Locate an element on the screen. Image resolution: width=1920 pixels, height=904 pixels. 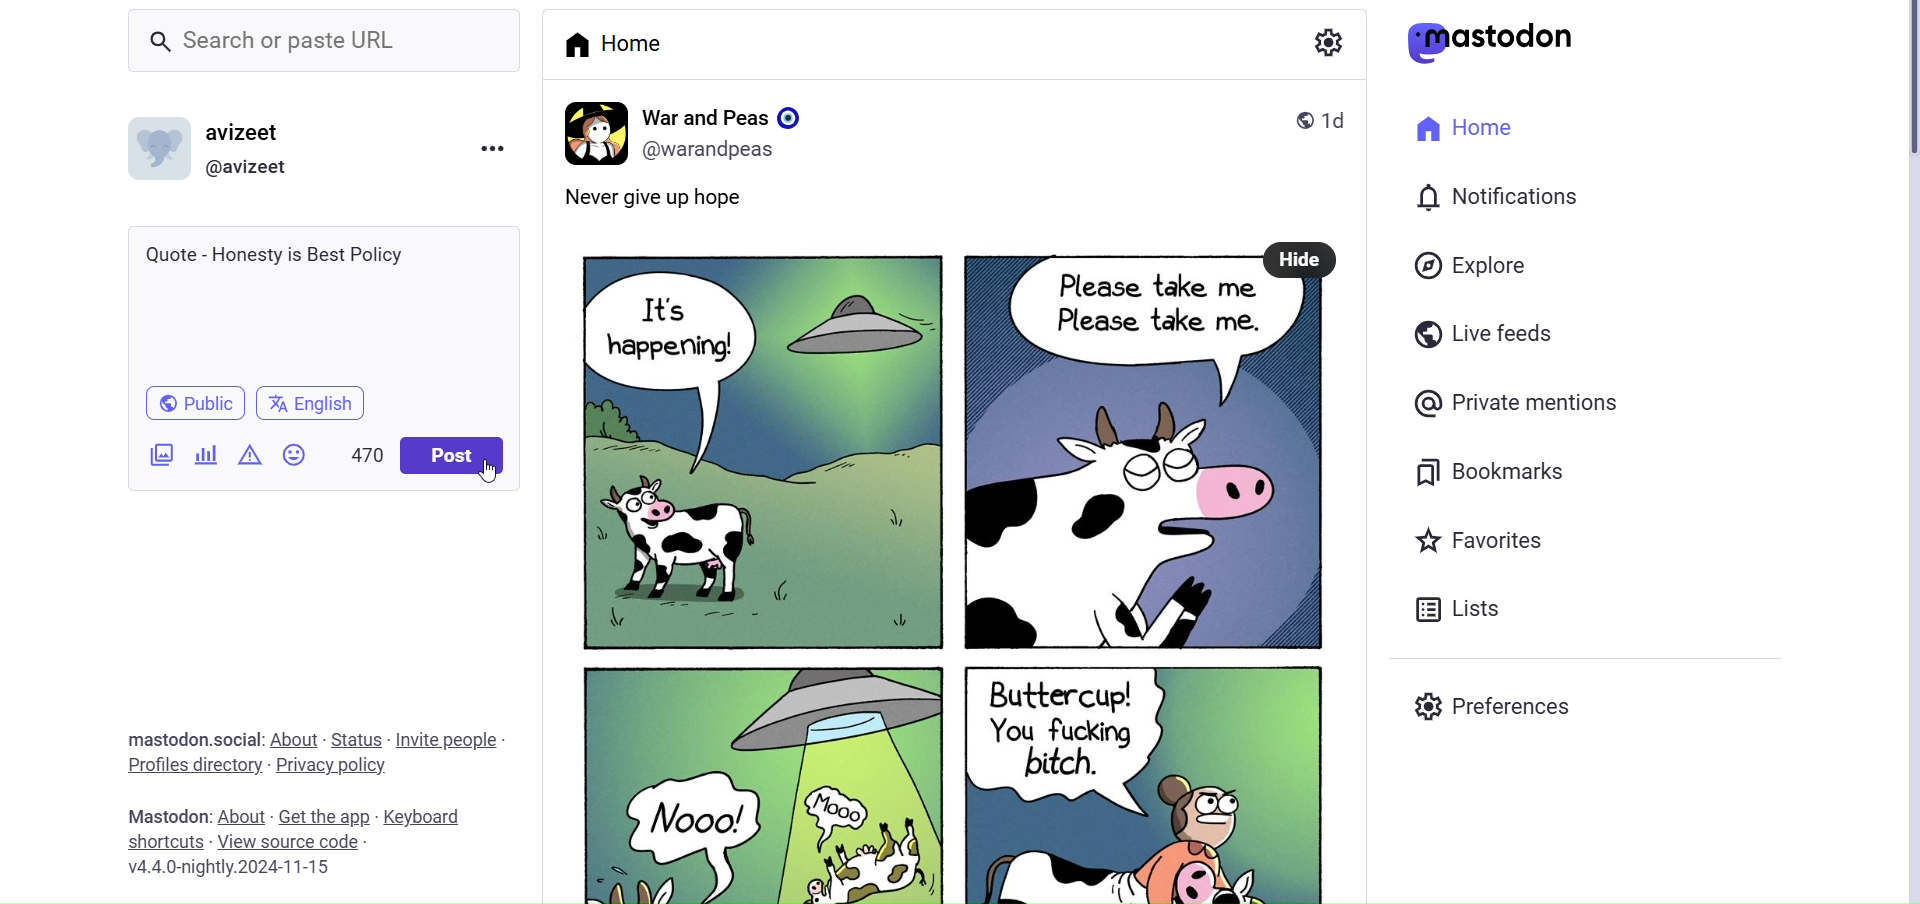
Privacy Policy is located at coordinates (333, 765).